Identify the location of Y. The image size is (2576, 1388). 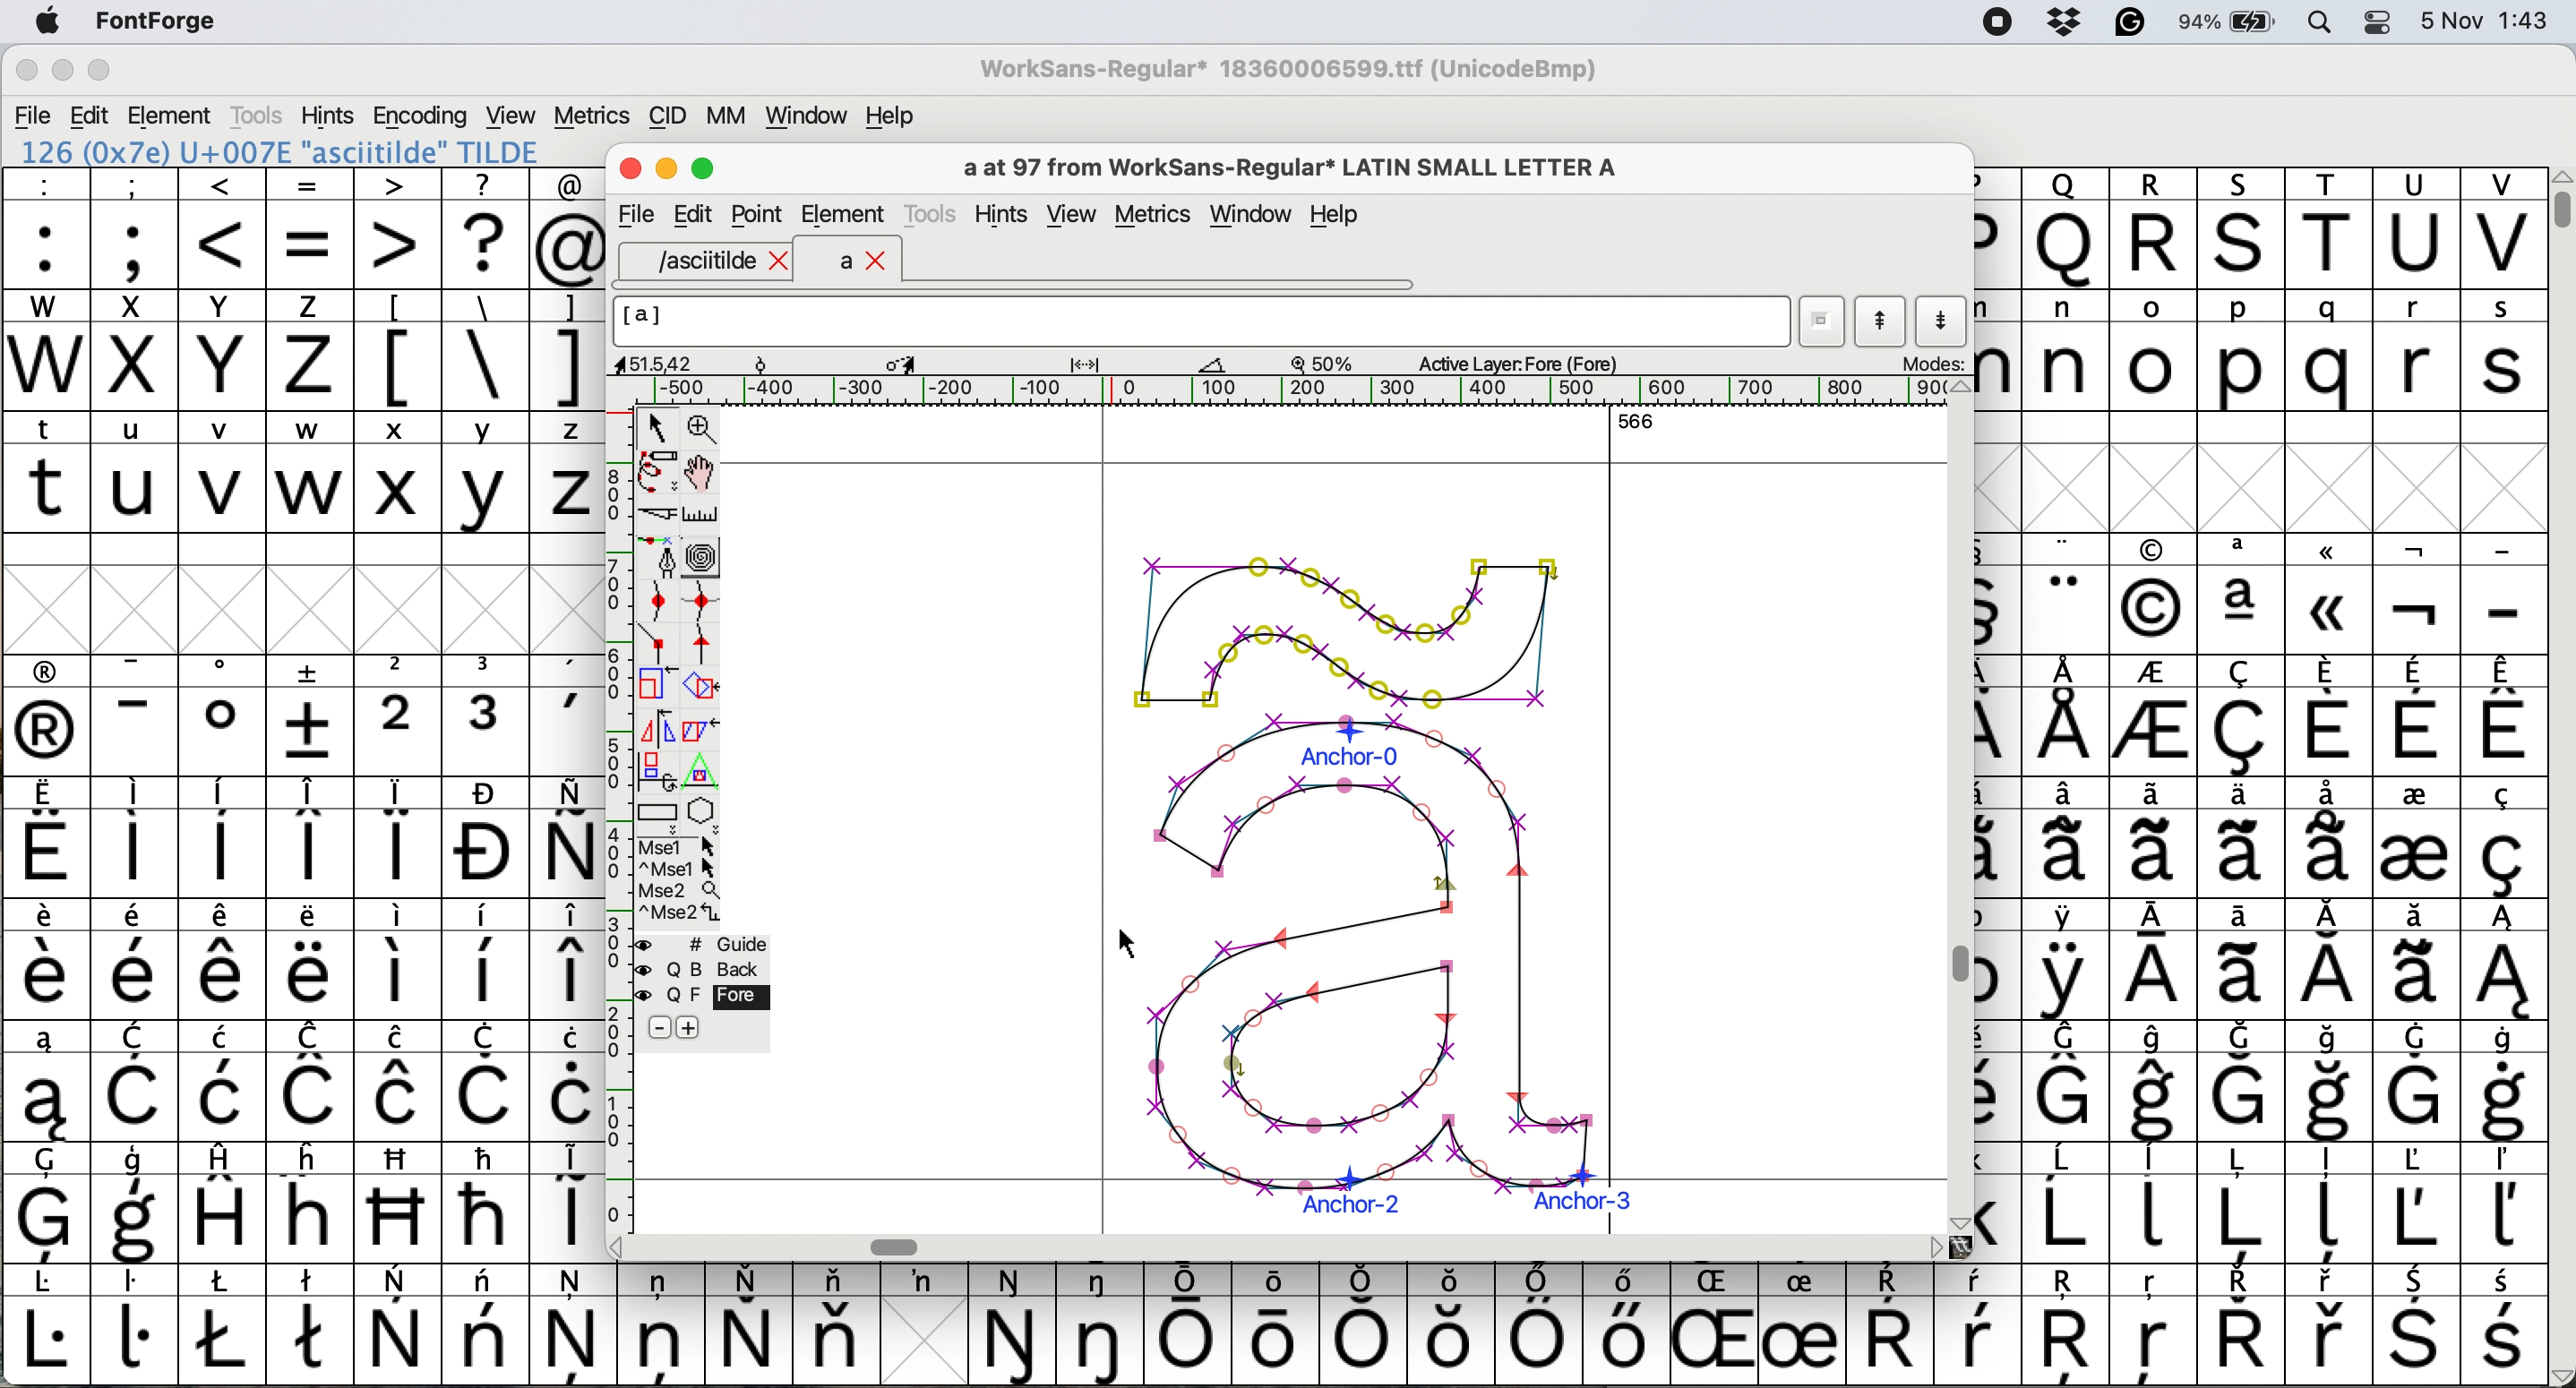
(225, 350).